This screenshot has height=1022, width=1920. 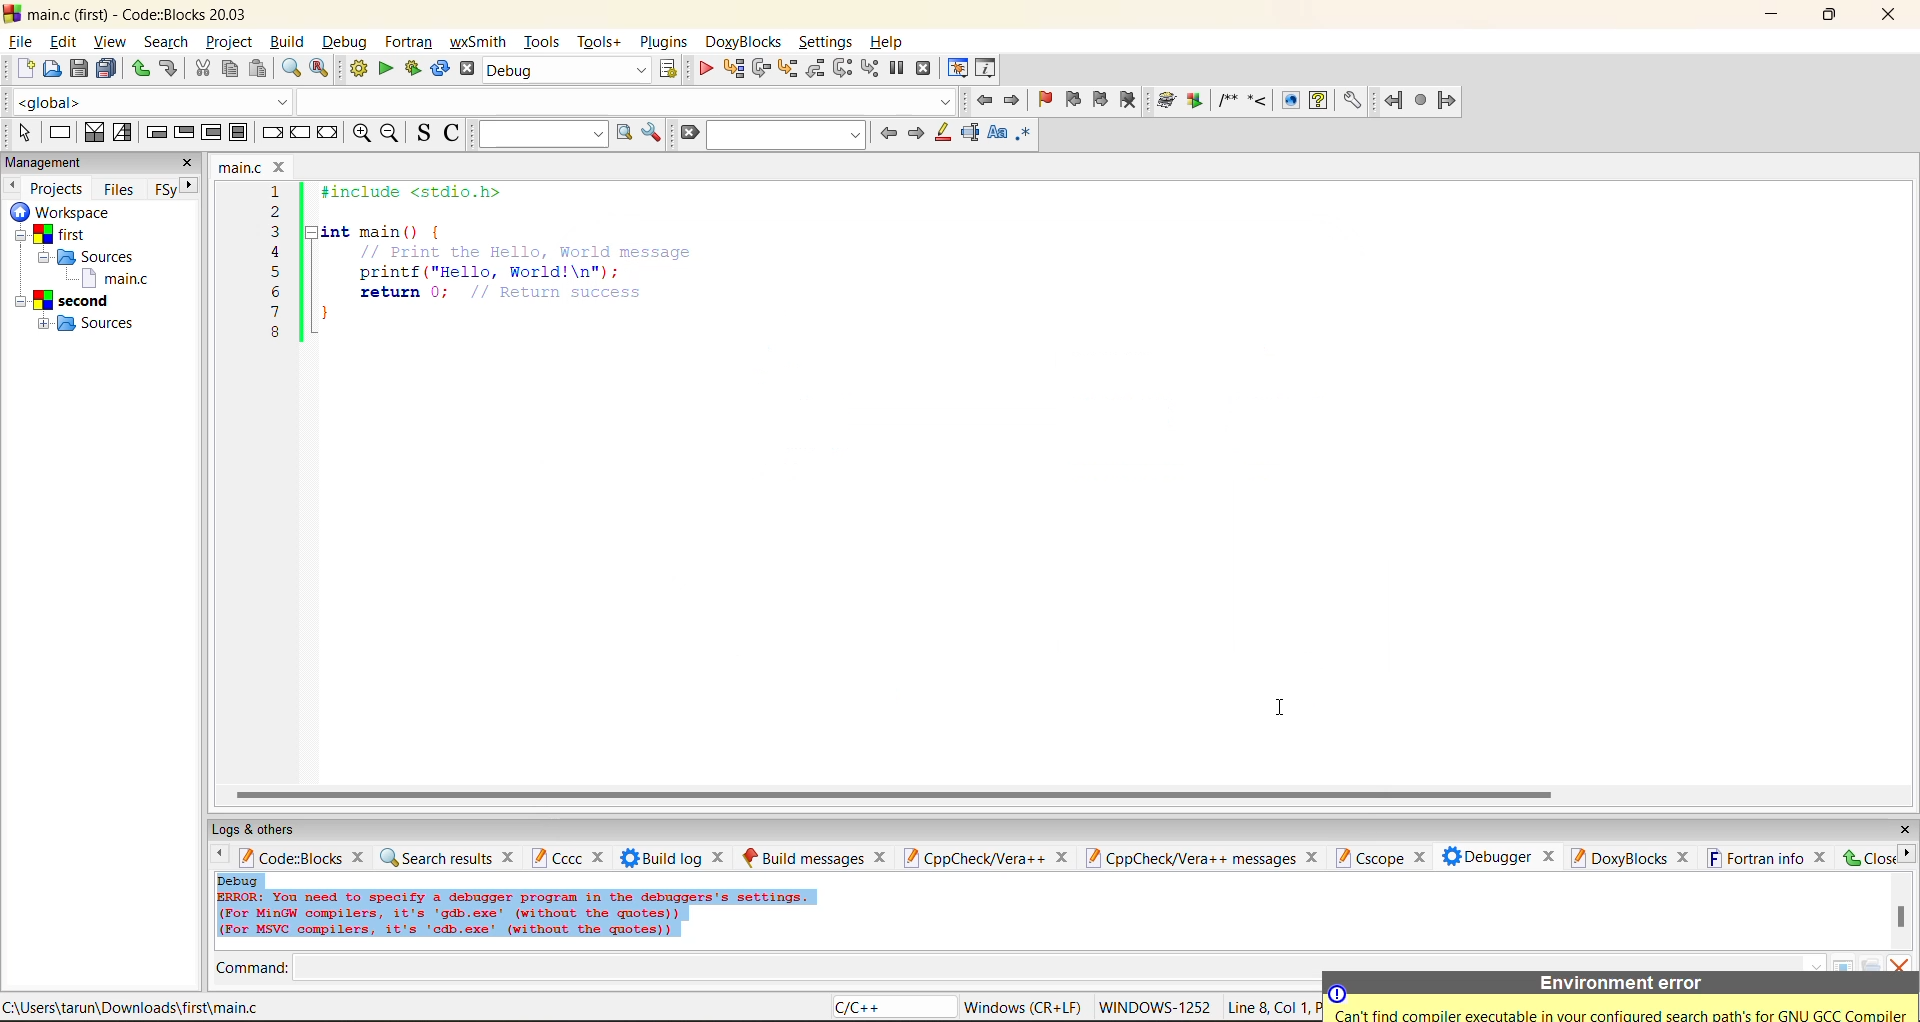 What do you see at coordinates (1047, 100) in the screenshot?
I see `toggle bookmark` at bounding box center [1047, 100].